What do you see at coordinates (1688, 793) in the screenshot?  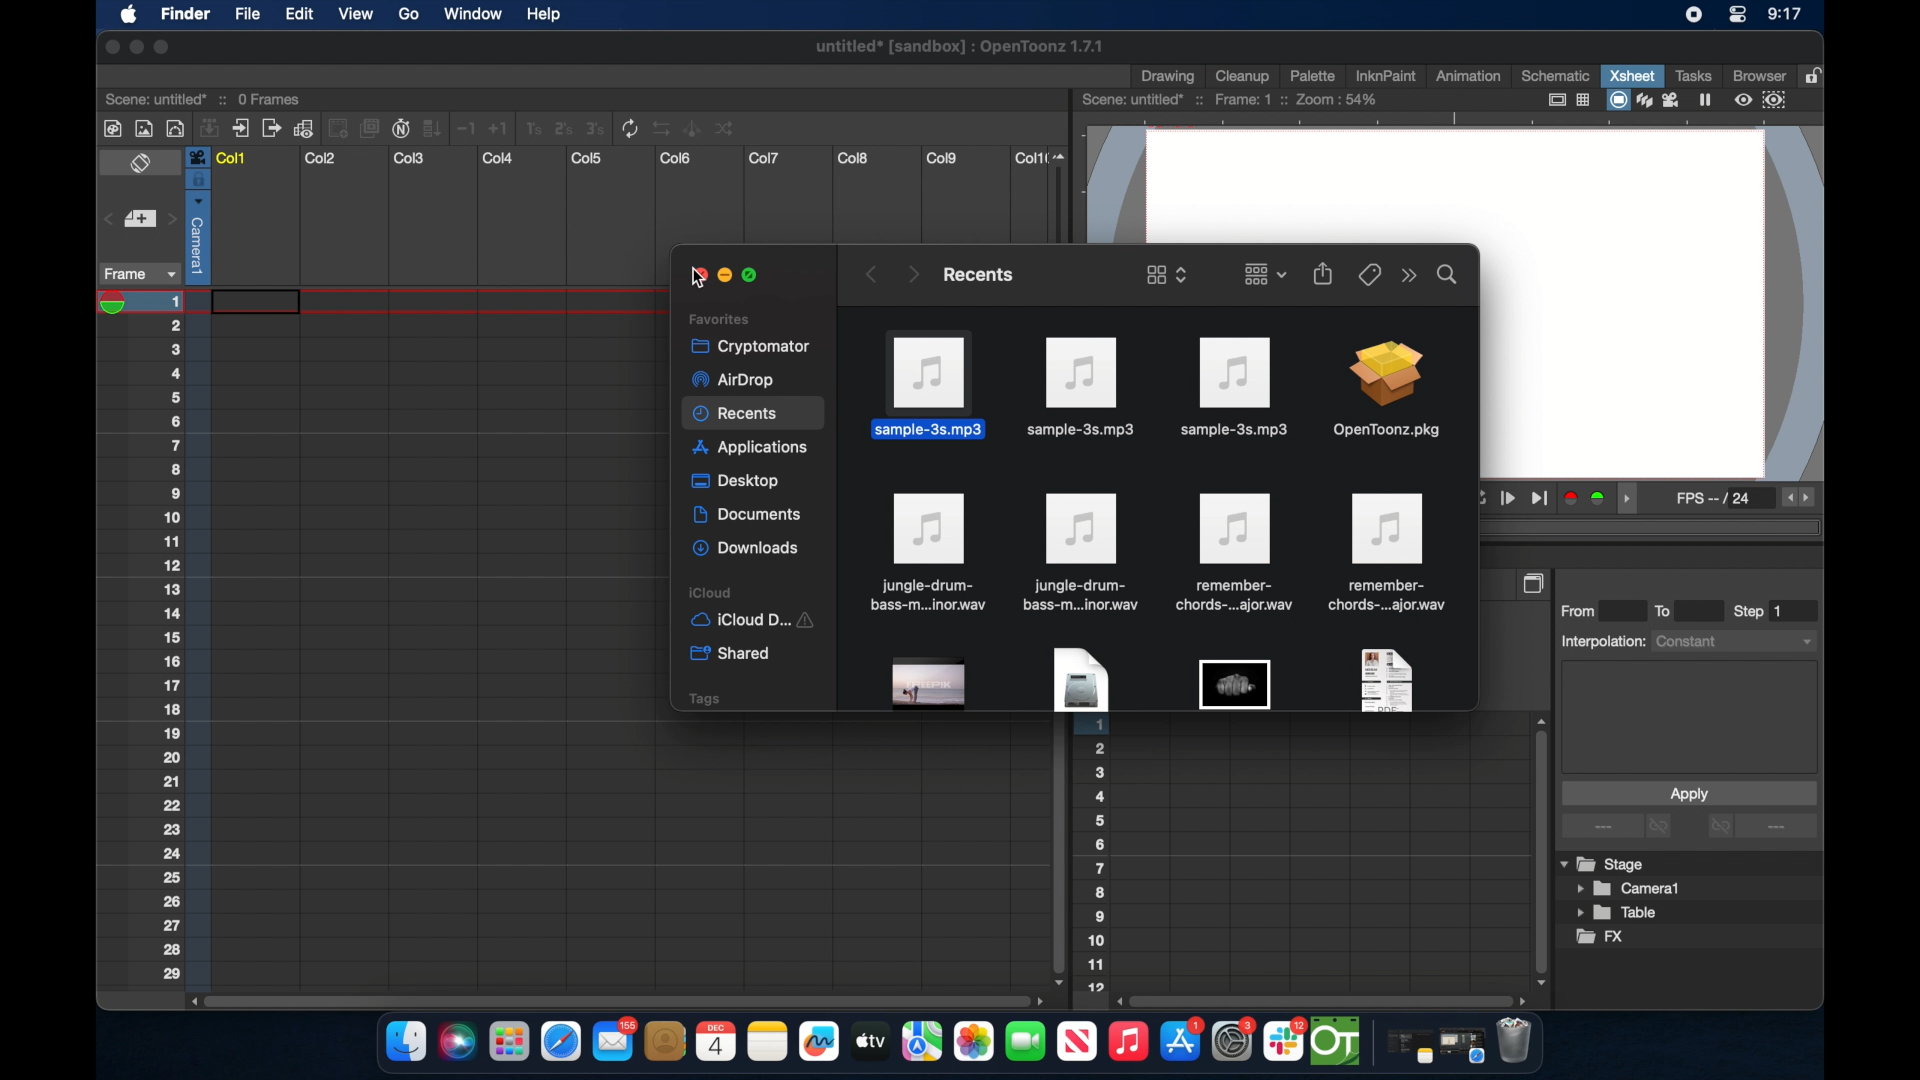 I see `apply` at bounding box center [1688, 793].